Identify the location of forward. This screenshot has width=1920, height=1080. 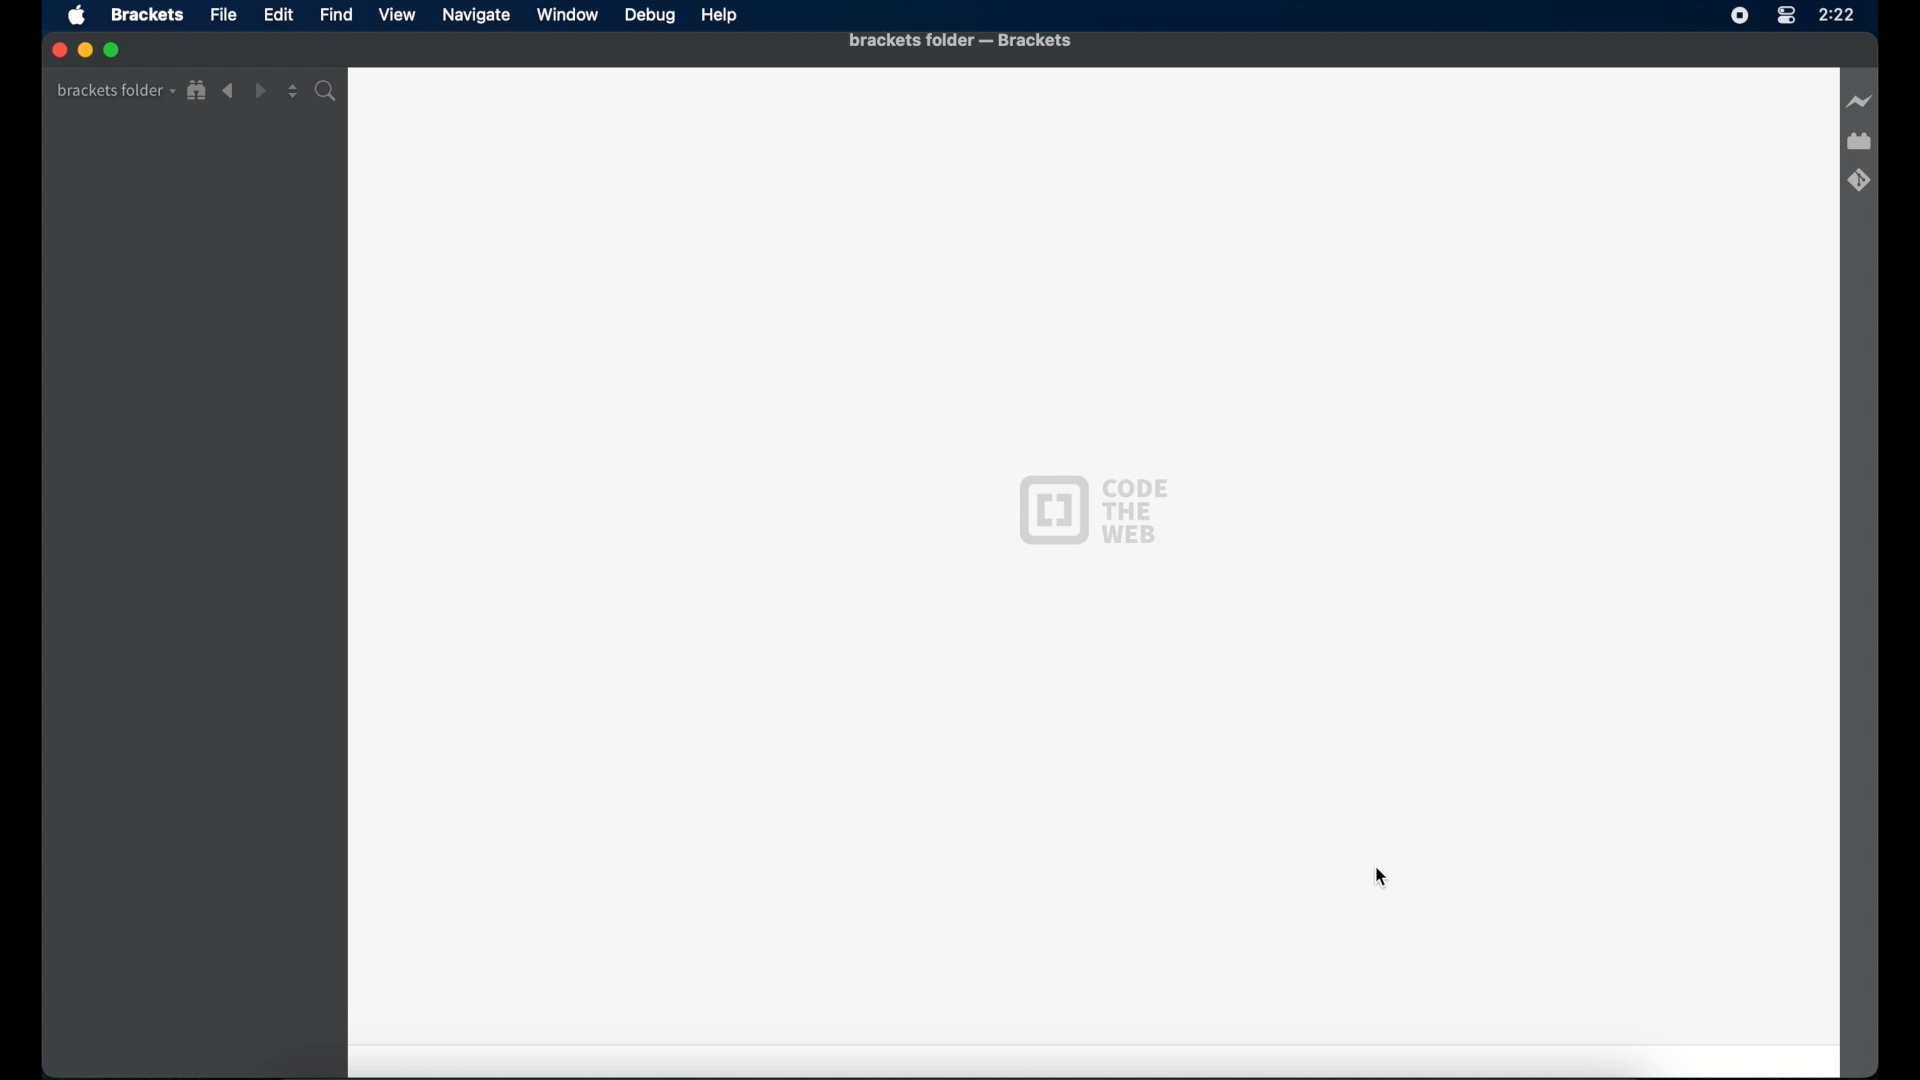
(260, 91).